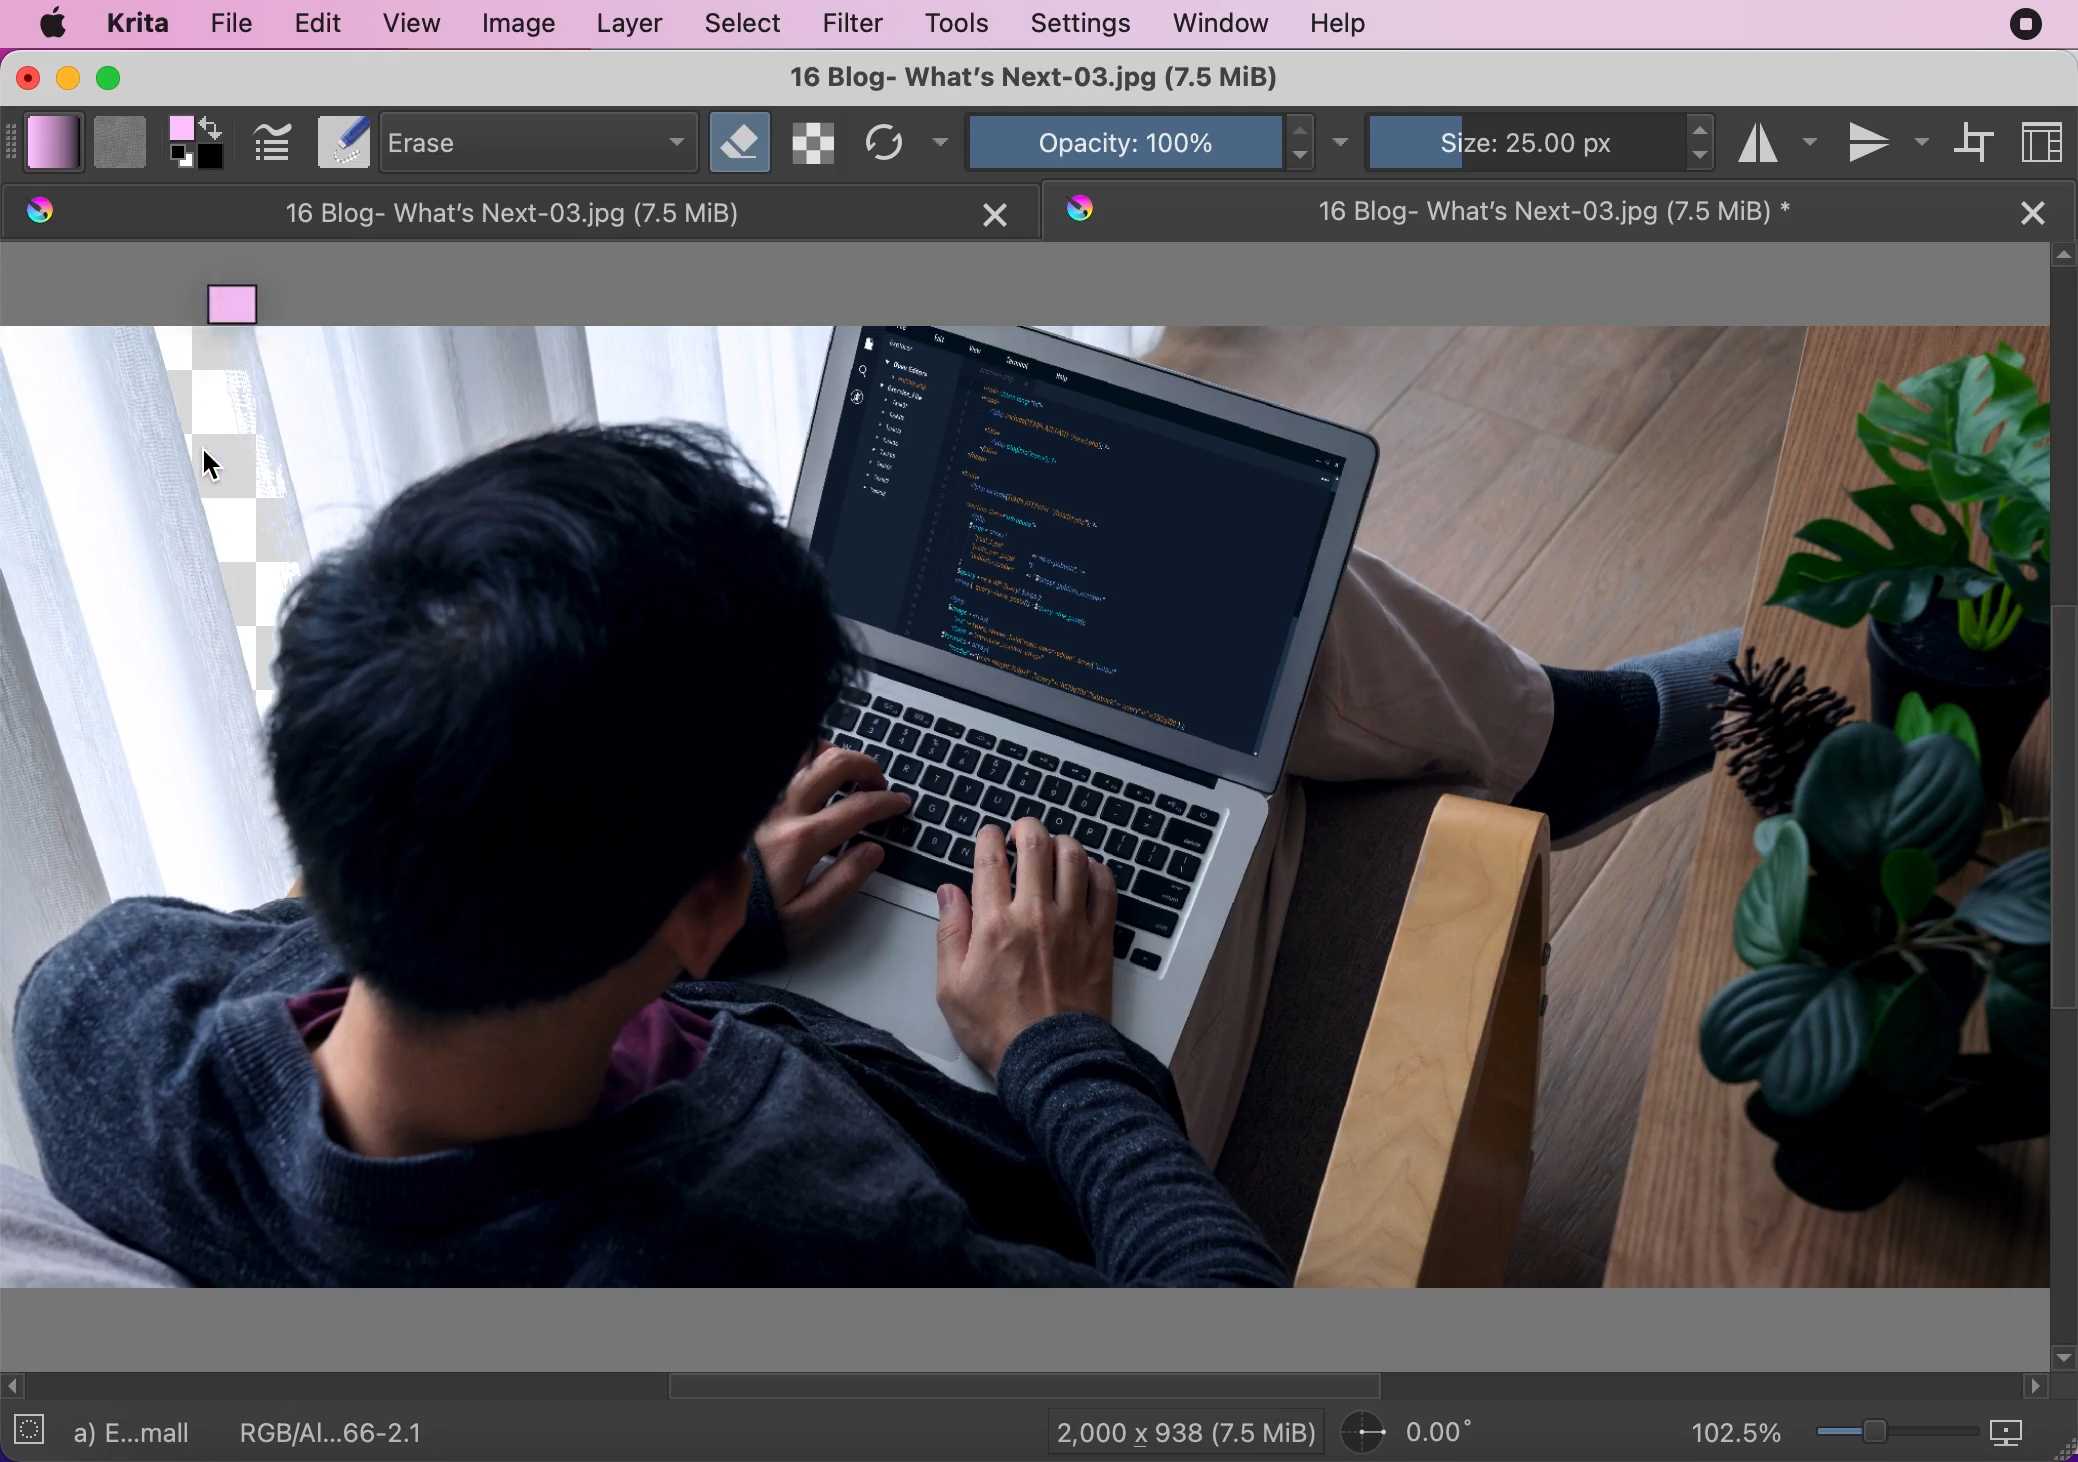 Image resolution: width=2078 pixels, height=1462 pixels. What do you see at coordinates (199, 143) in the screenshot?
I see `foreground and background color selector` at bounding box center [199, 143].